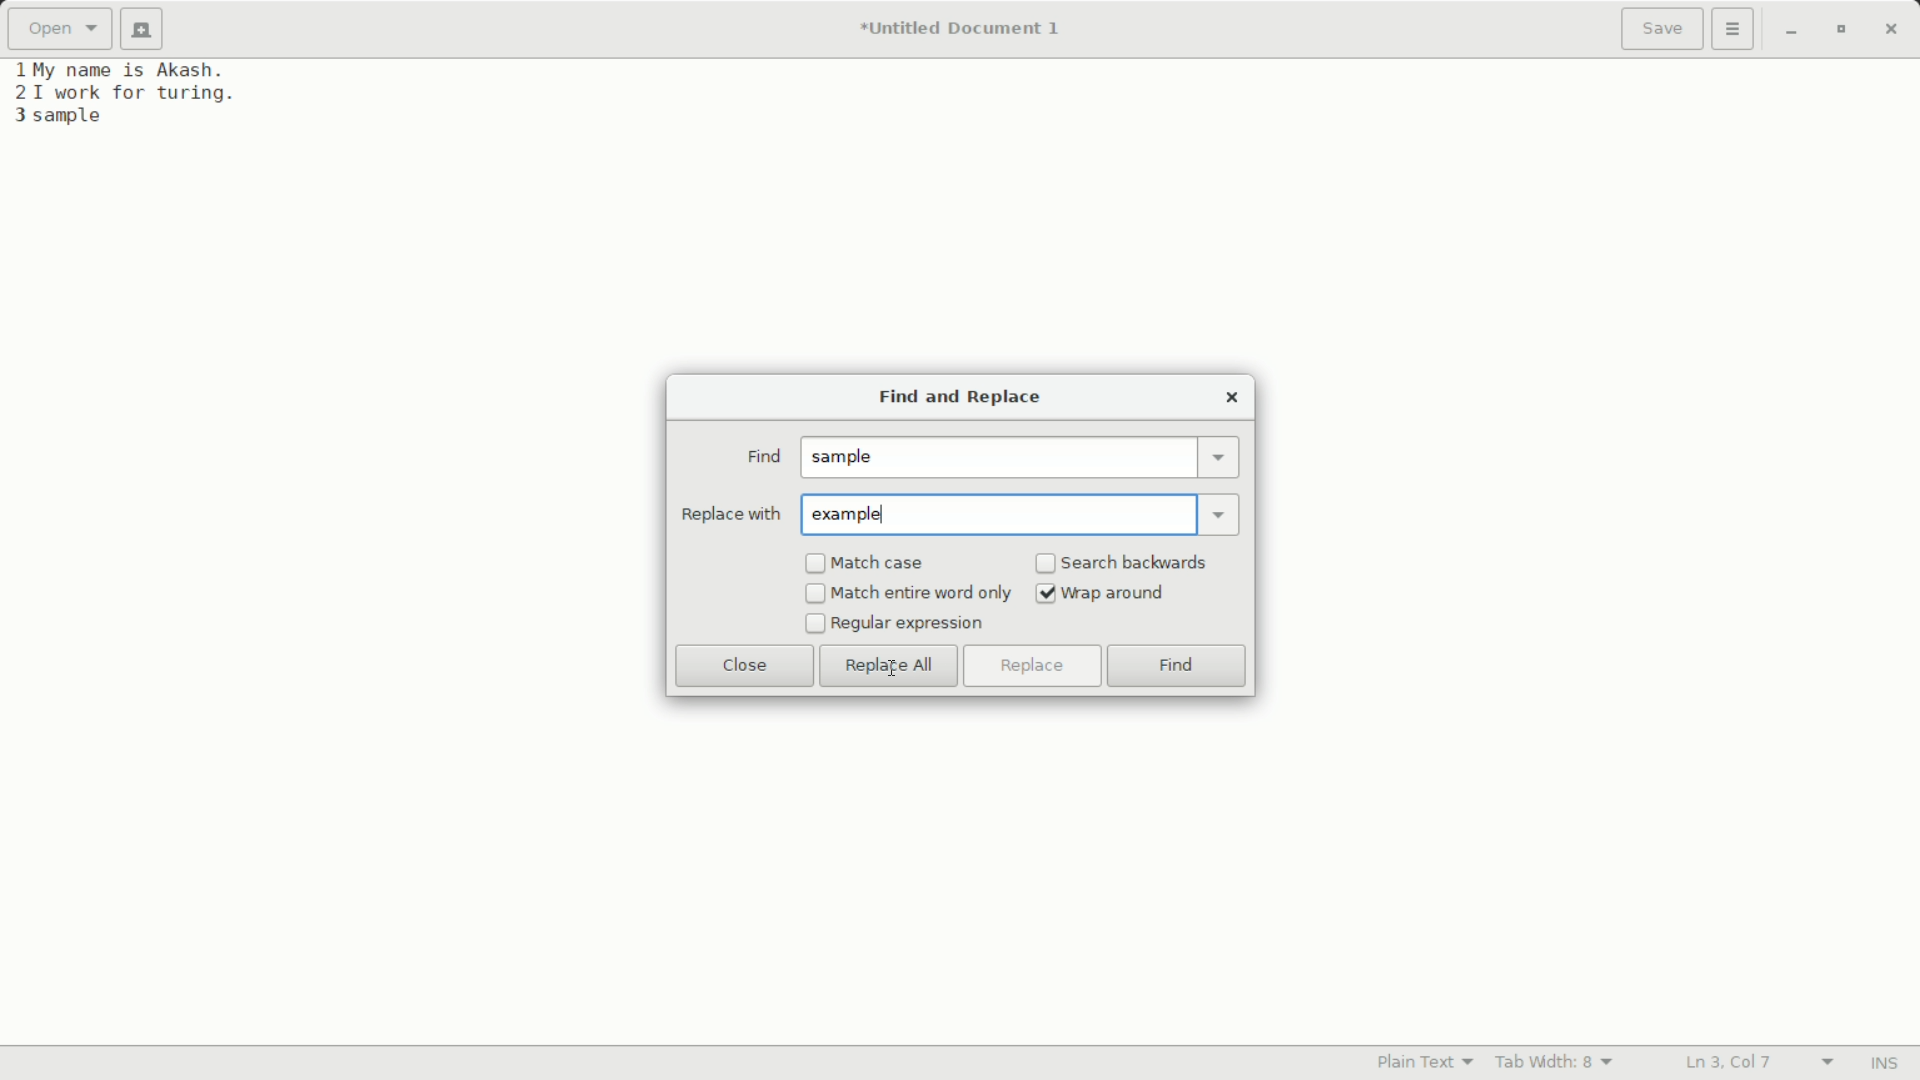 This screenshot has width=1920, height=1080. I want to click on dropdown, so click(1220, 457).